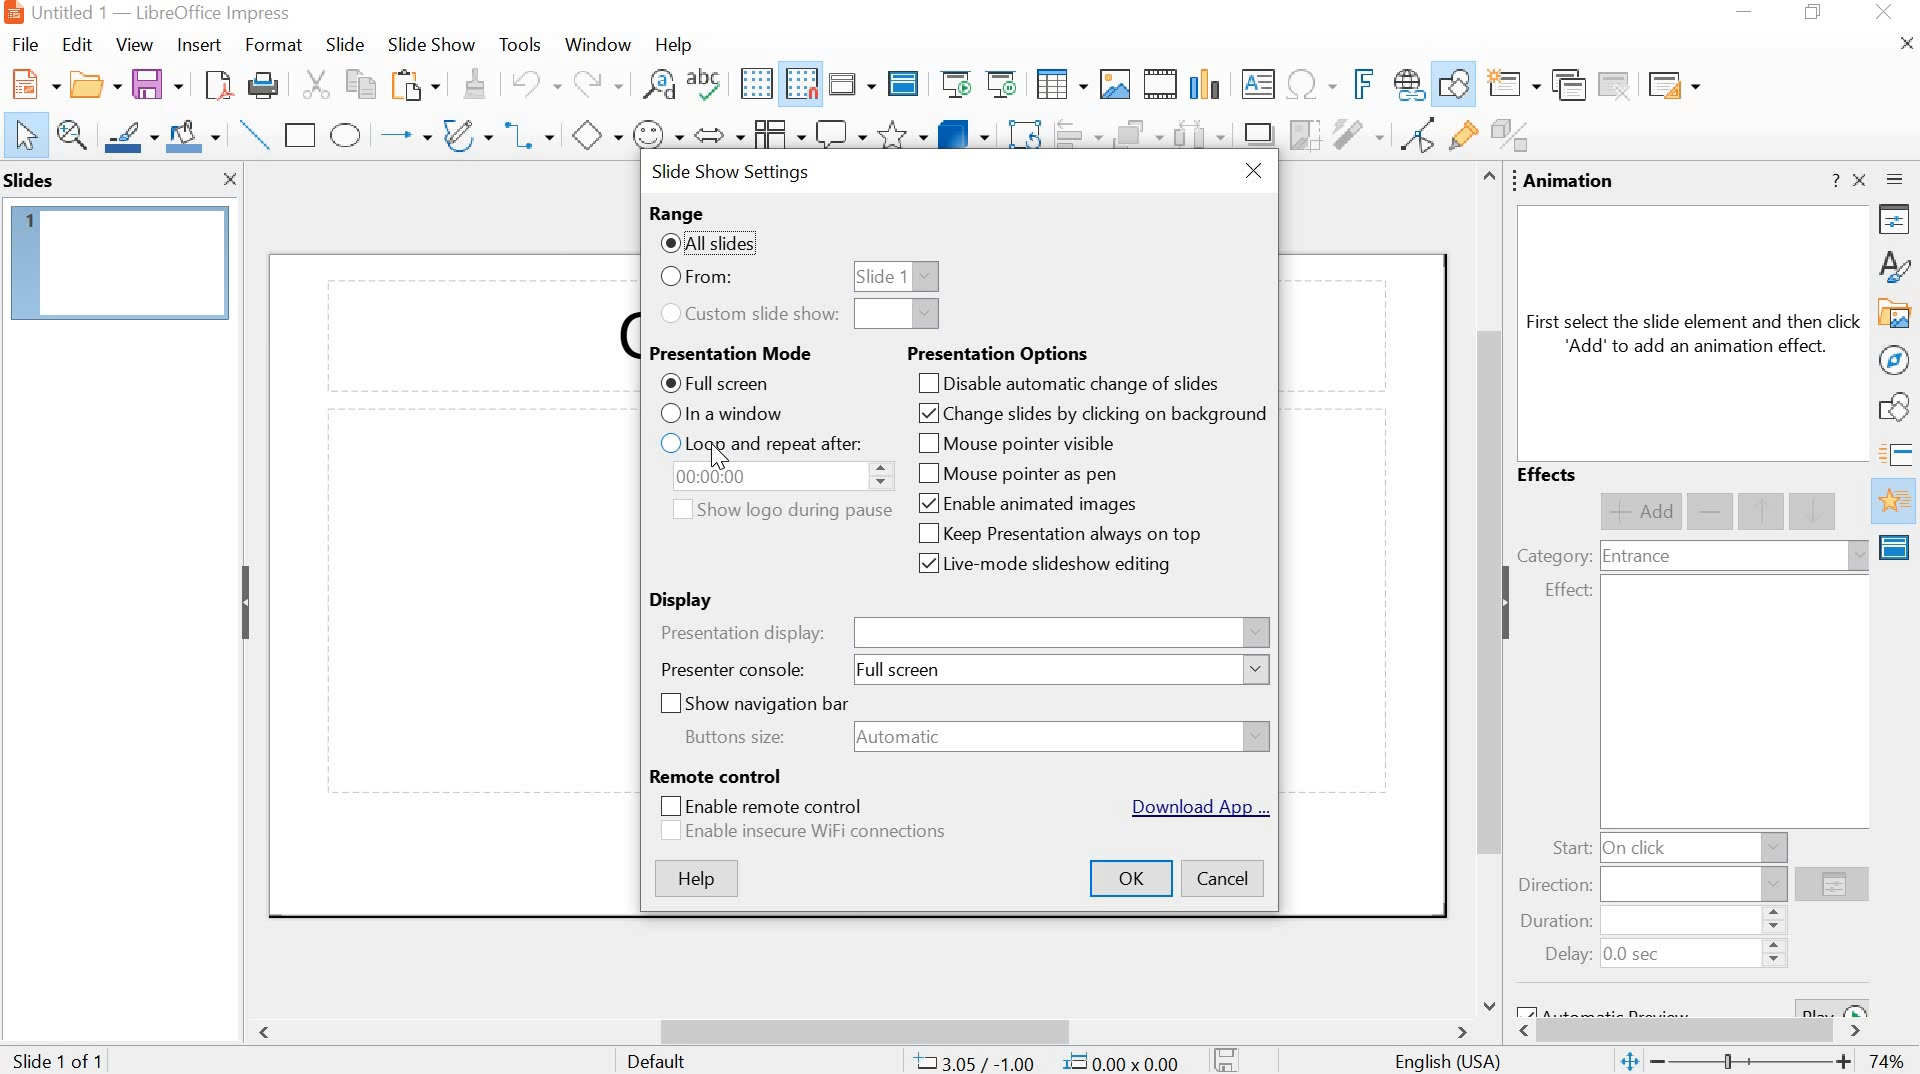 The height and width of the screenshot is (1074, 1920). What do you see at coordinates (1898, 223) in the screenshot?
I see `properties` at bounding box center [1898, 223].